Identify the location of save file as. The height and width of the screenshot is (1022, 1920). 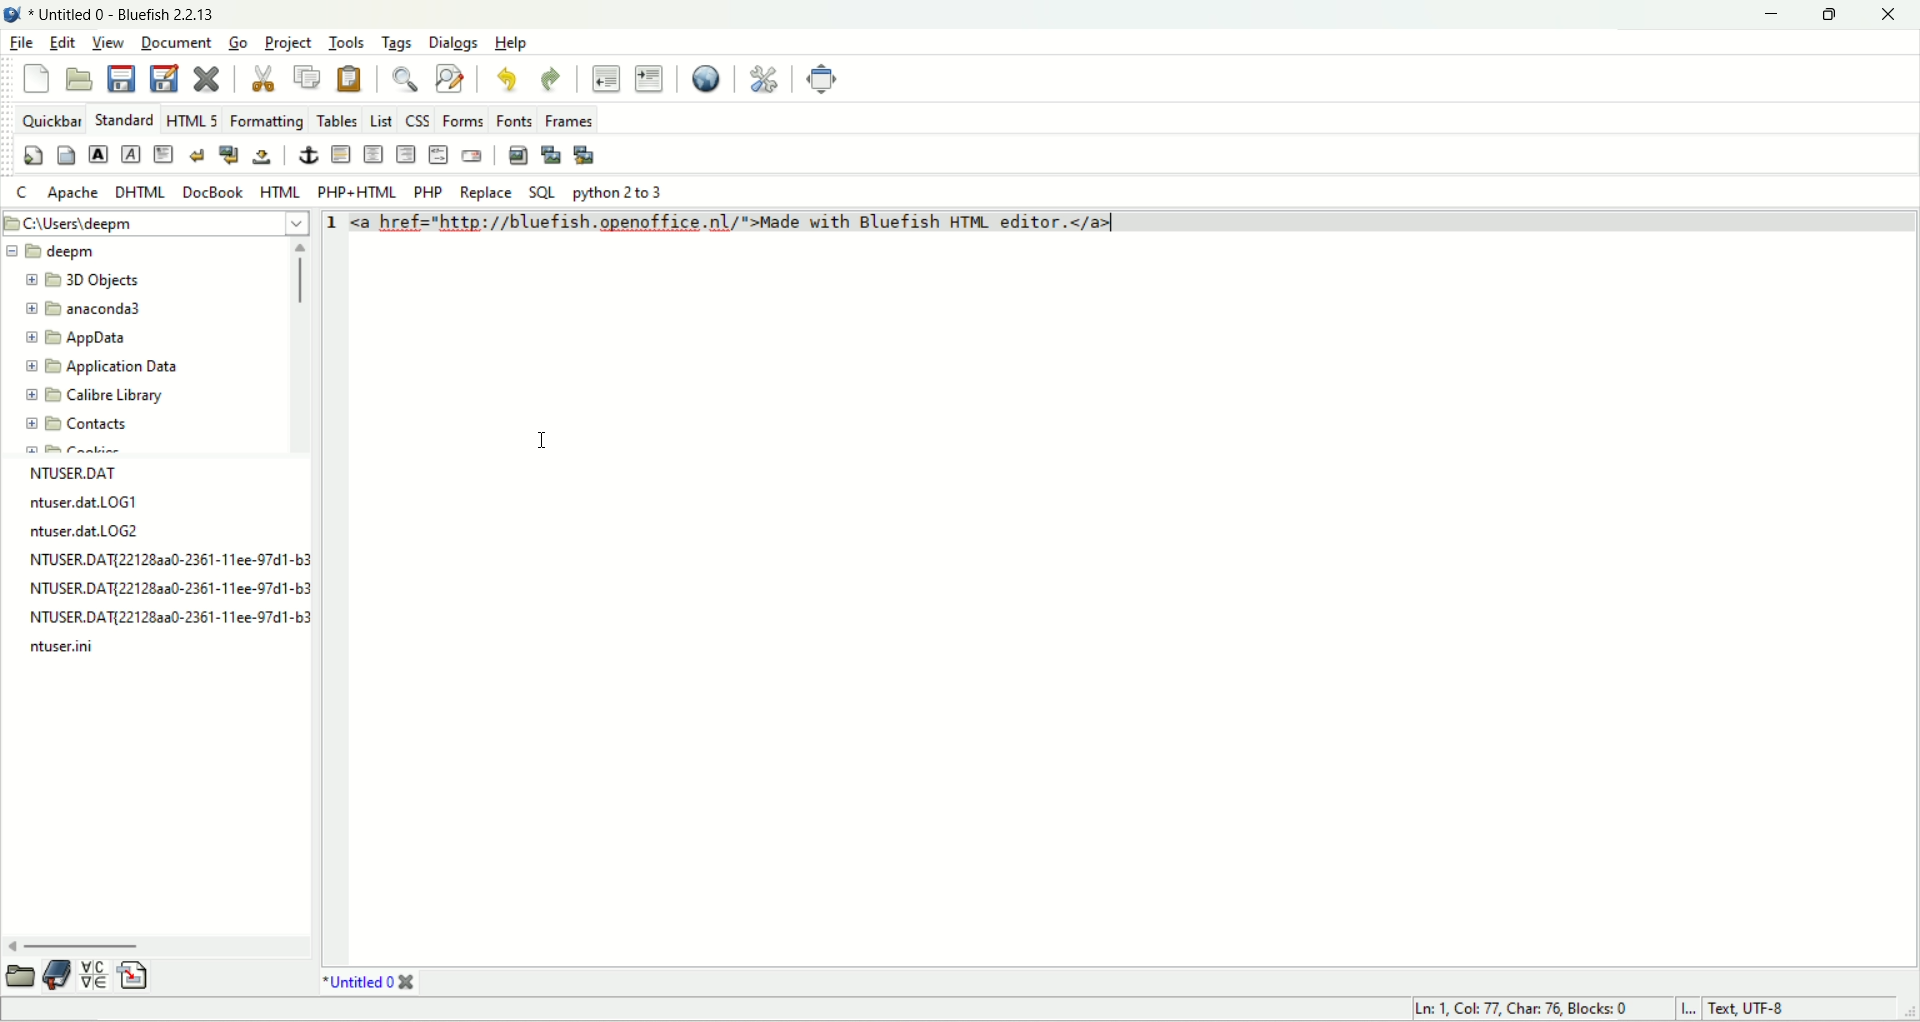
(164, 78).